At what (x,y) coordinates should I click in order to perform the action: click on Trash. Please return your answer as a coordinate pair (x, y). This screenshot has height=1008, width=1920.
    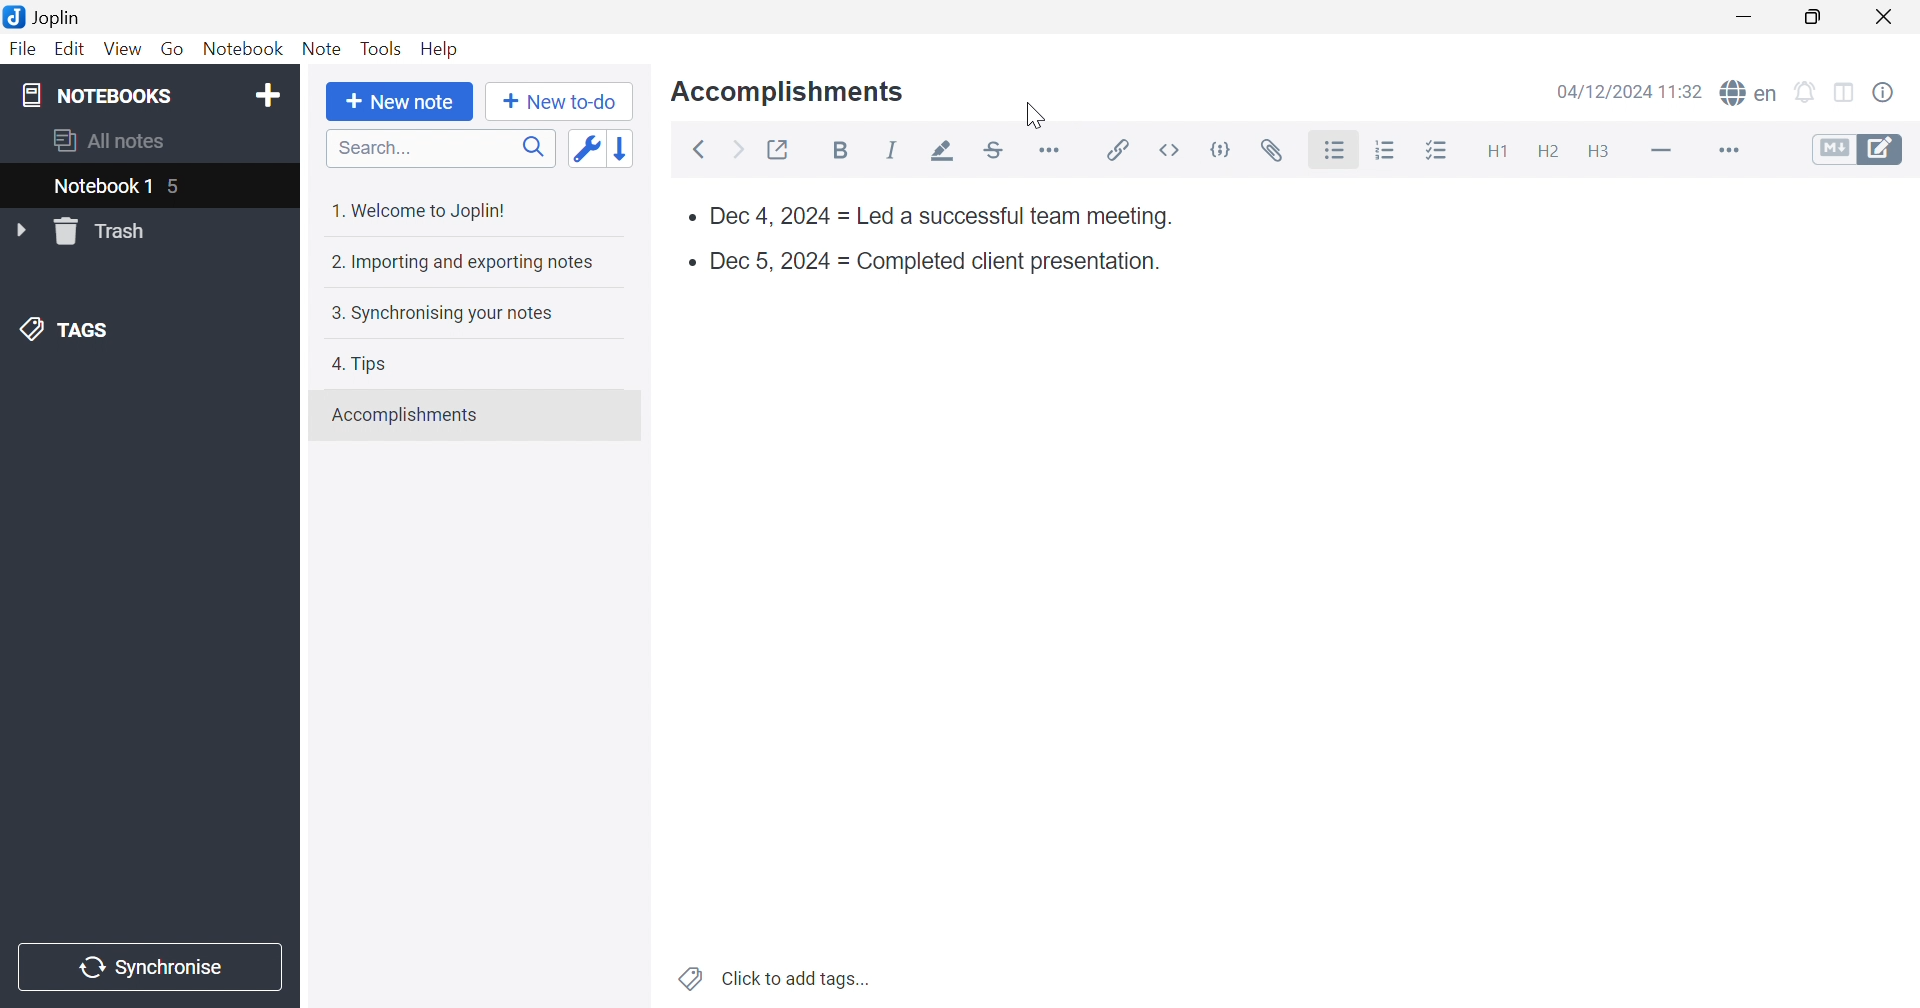
    Looking at the image, I should click on (106, 231).